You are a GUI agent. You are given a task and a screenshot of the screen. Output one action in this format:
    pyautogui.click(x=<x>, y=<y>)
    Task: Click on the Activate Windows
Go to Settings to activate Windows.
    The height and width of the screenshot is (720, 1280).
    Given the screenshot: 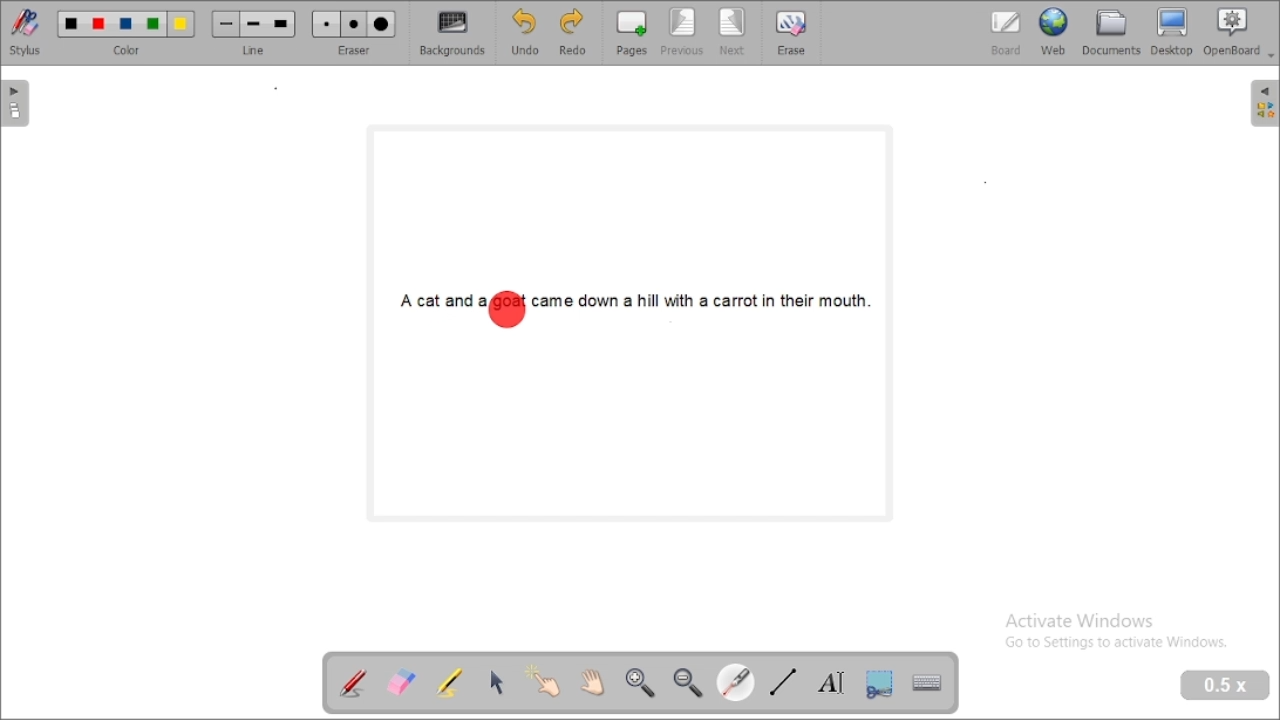 What is the action you would take?
    pyautogui.click(x=1118, y=633)
    